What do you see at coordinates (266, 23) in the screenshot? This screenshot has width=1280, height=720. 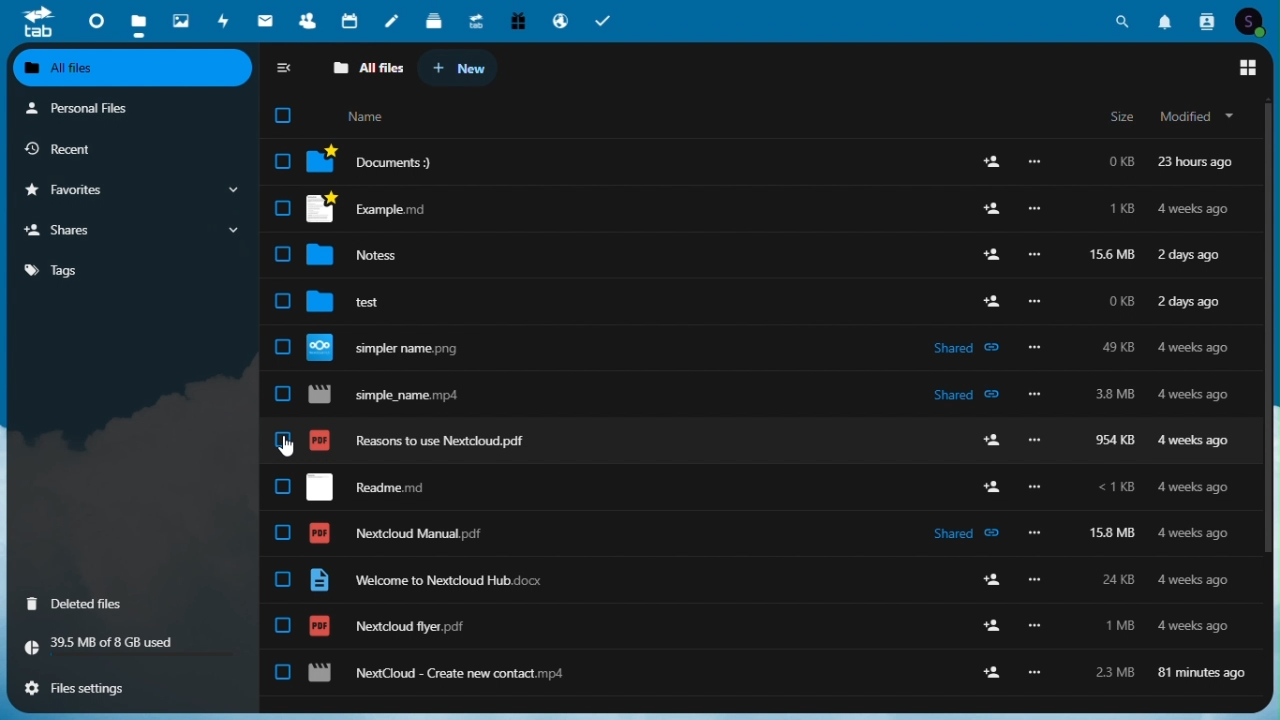 I see `mail` at bounding box center [266, 23].